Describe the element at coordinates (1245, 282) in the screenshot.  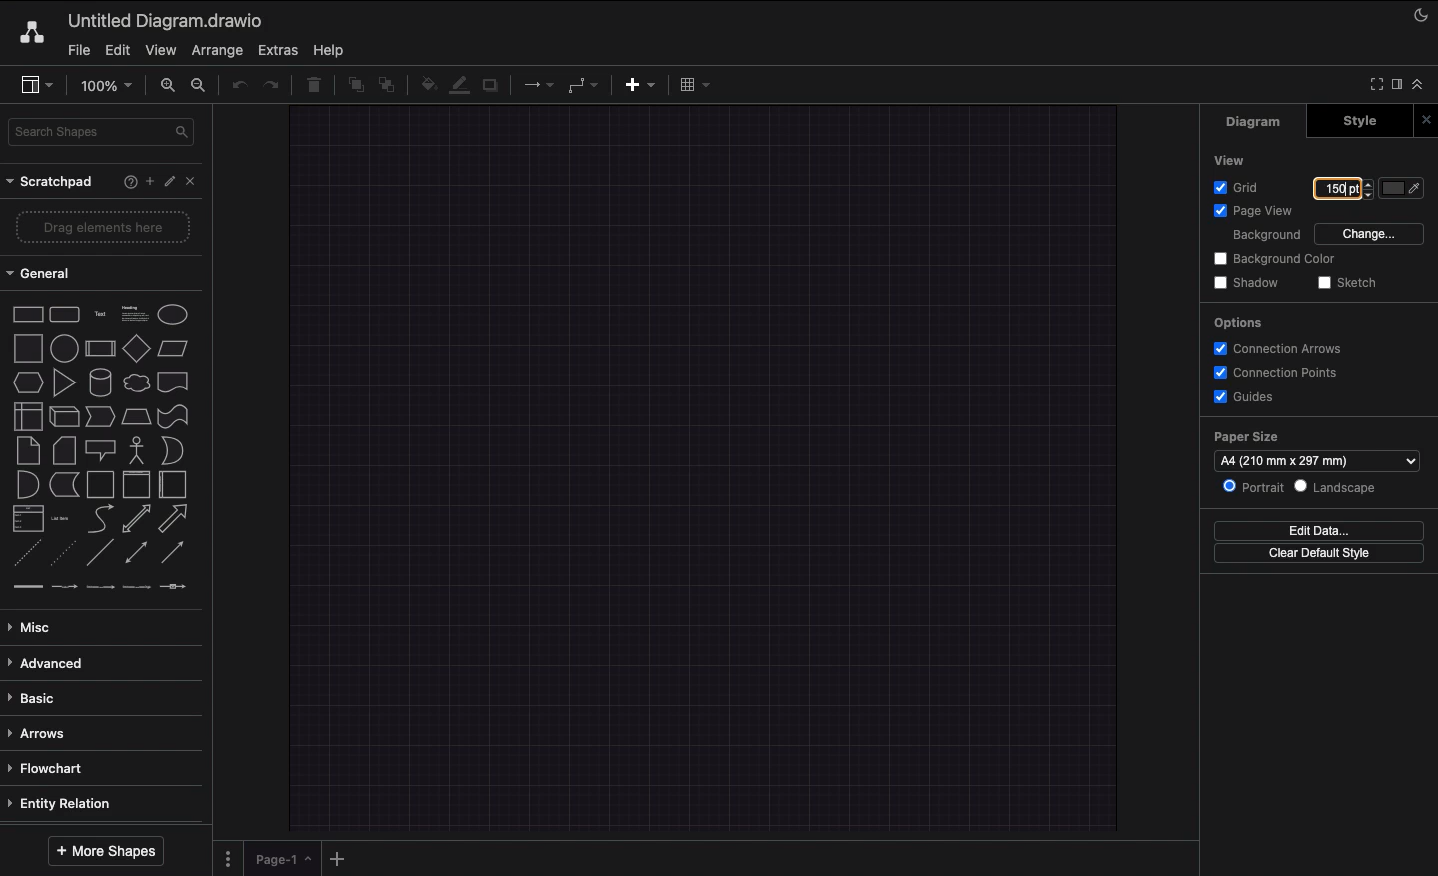
I see `Shadow` at that location.